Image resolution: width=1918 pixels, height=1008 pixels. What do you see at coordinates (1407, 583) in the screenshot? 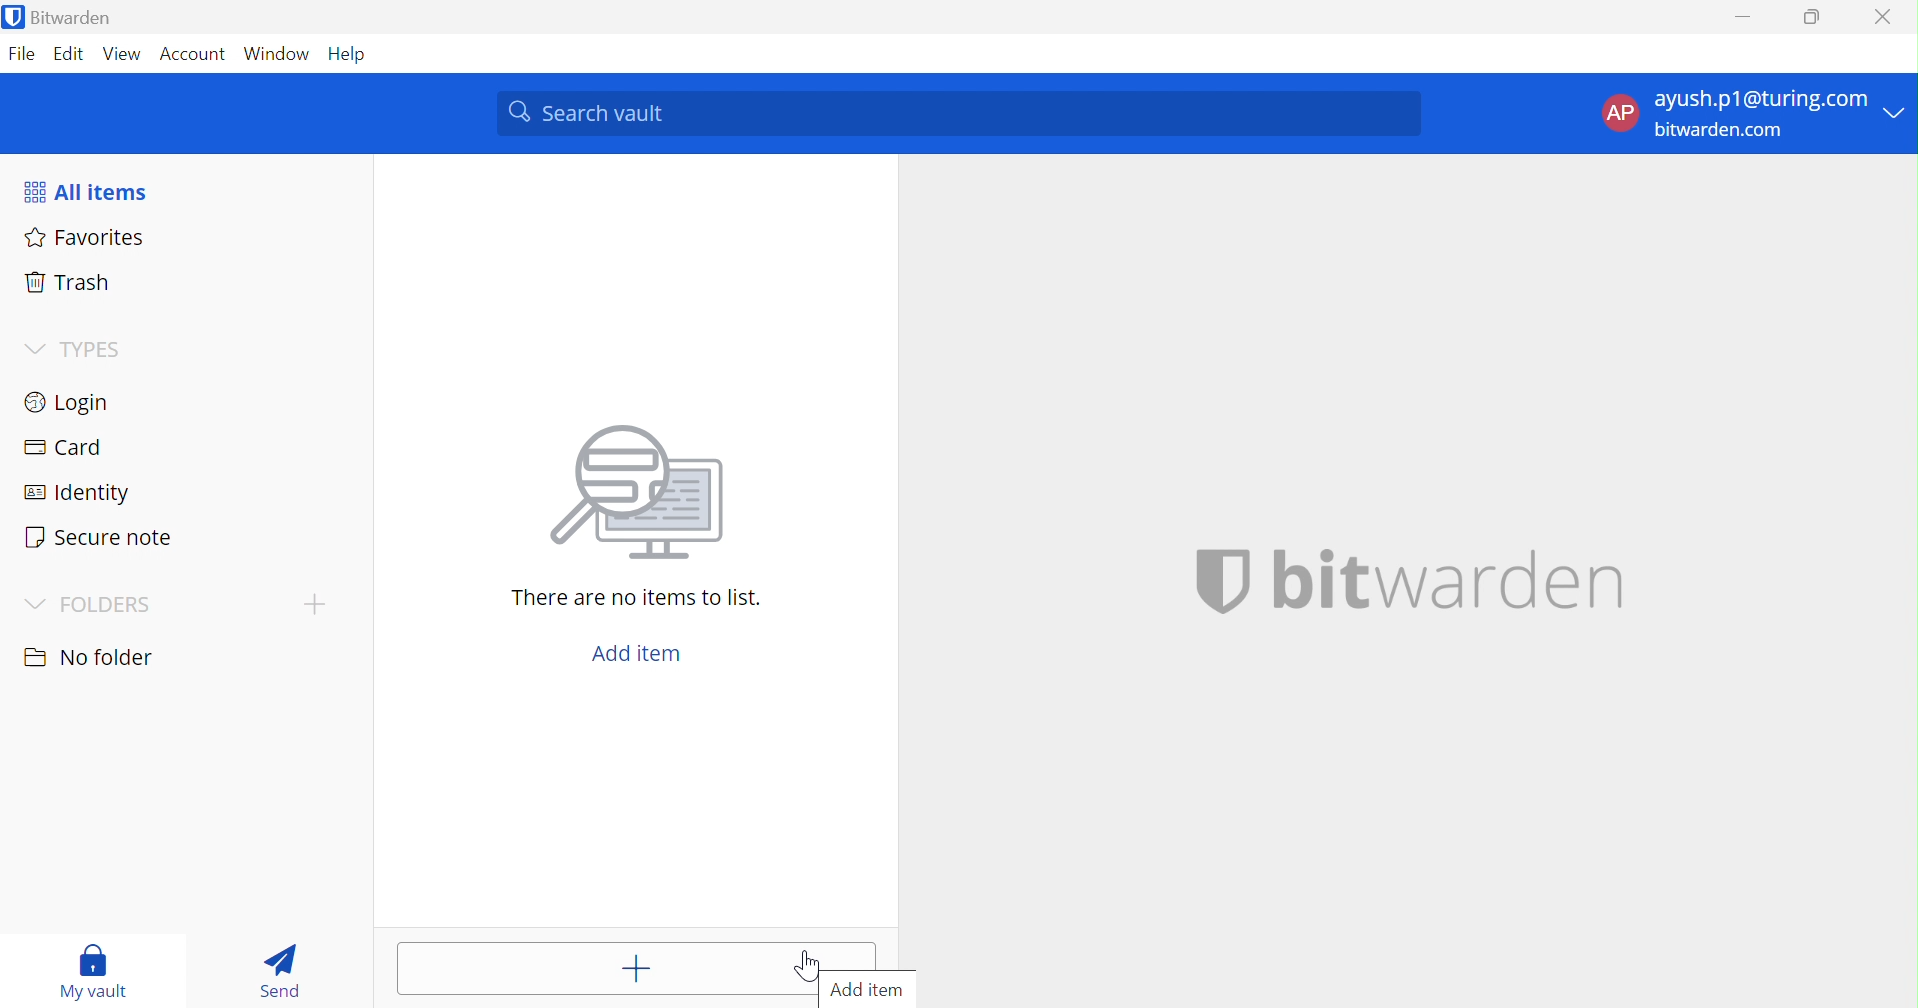
I see `bitwarden` at bounding box center [1407, 583].